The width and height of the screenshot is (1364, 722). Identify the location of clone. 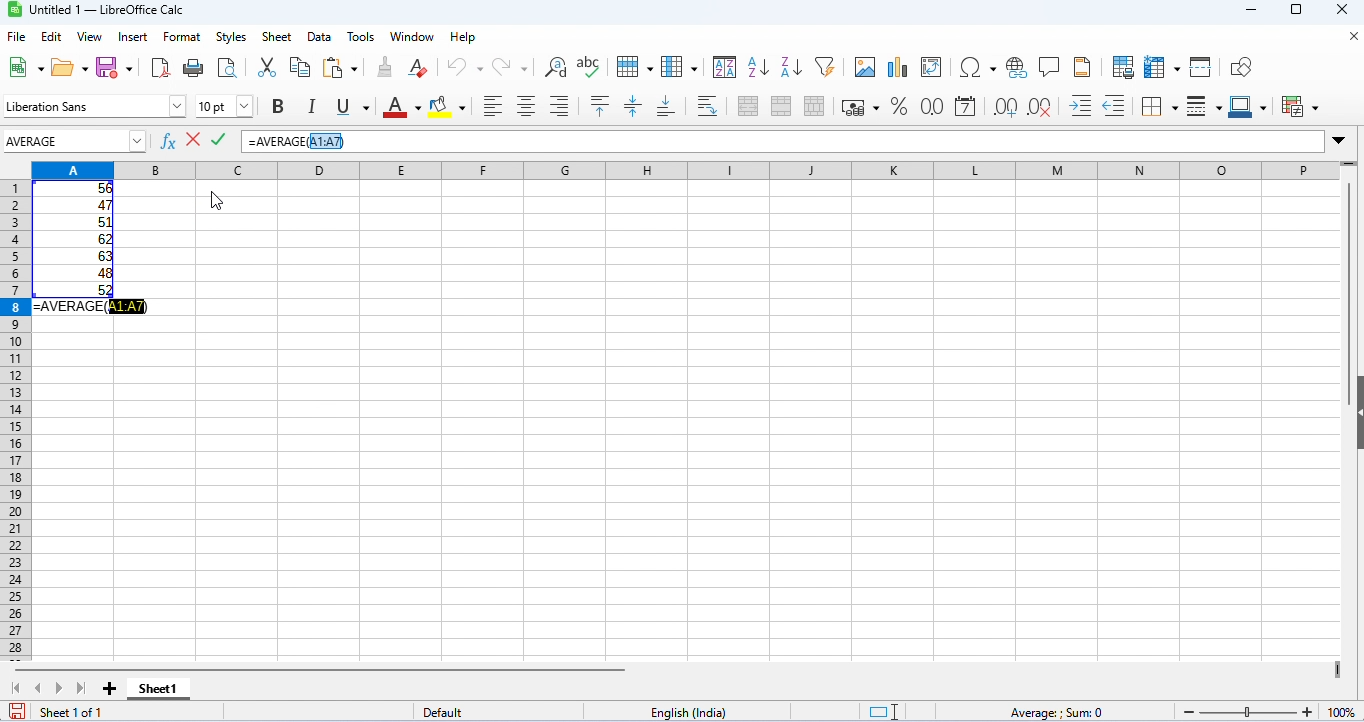
(384, 66).